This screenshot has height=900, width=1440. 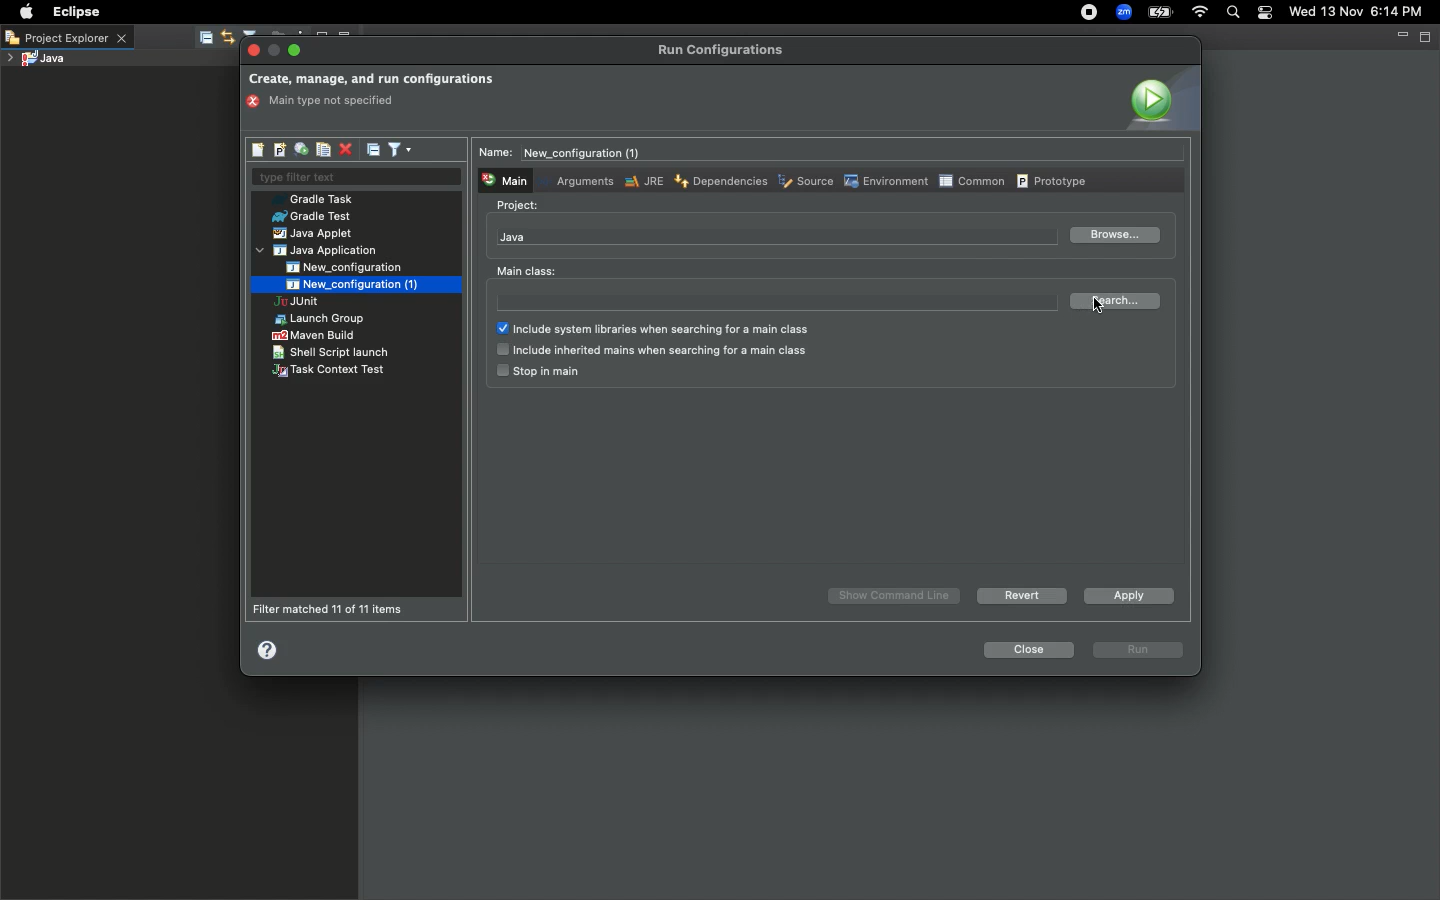 I want to click on Recording, so click(x=1088, y=12).